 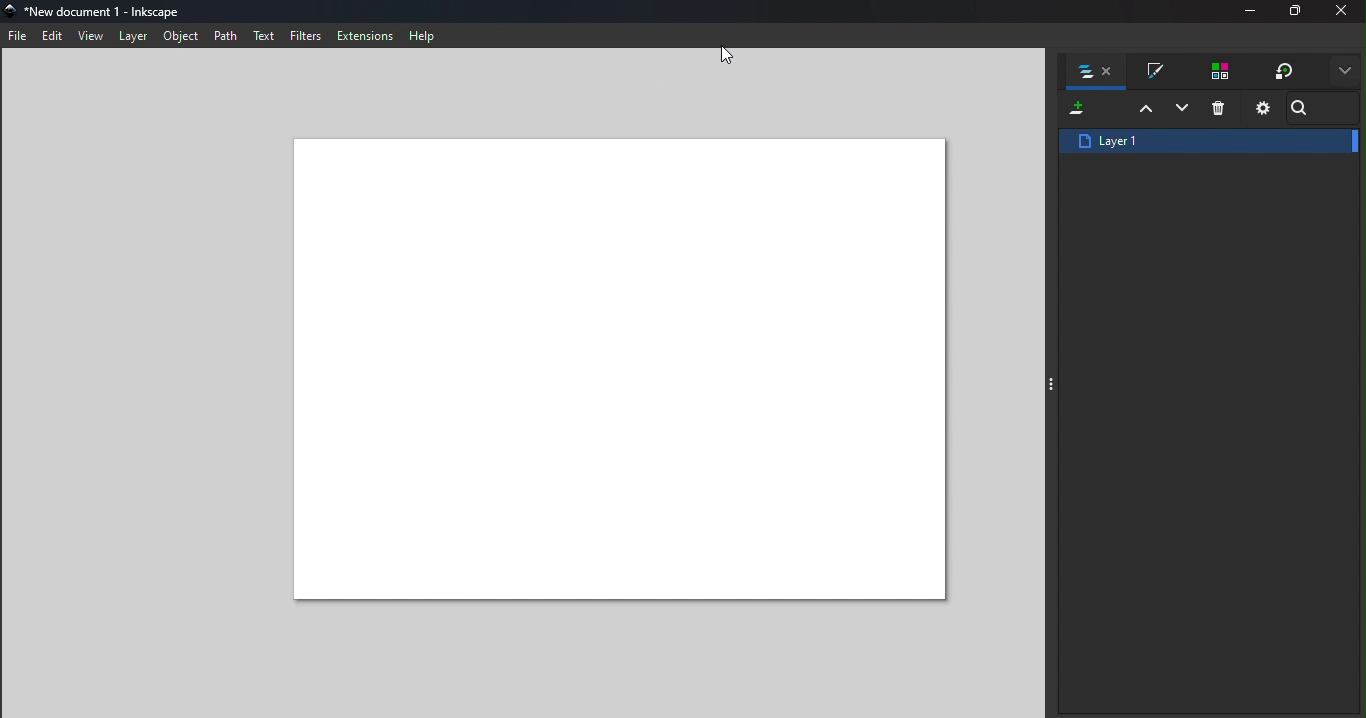 What do you see at coordinates (262, 35) in the screenshot?
I see `Text` at bounding box center [262, 35].